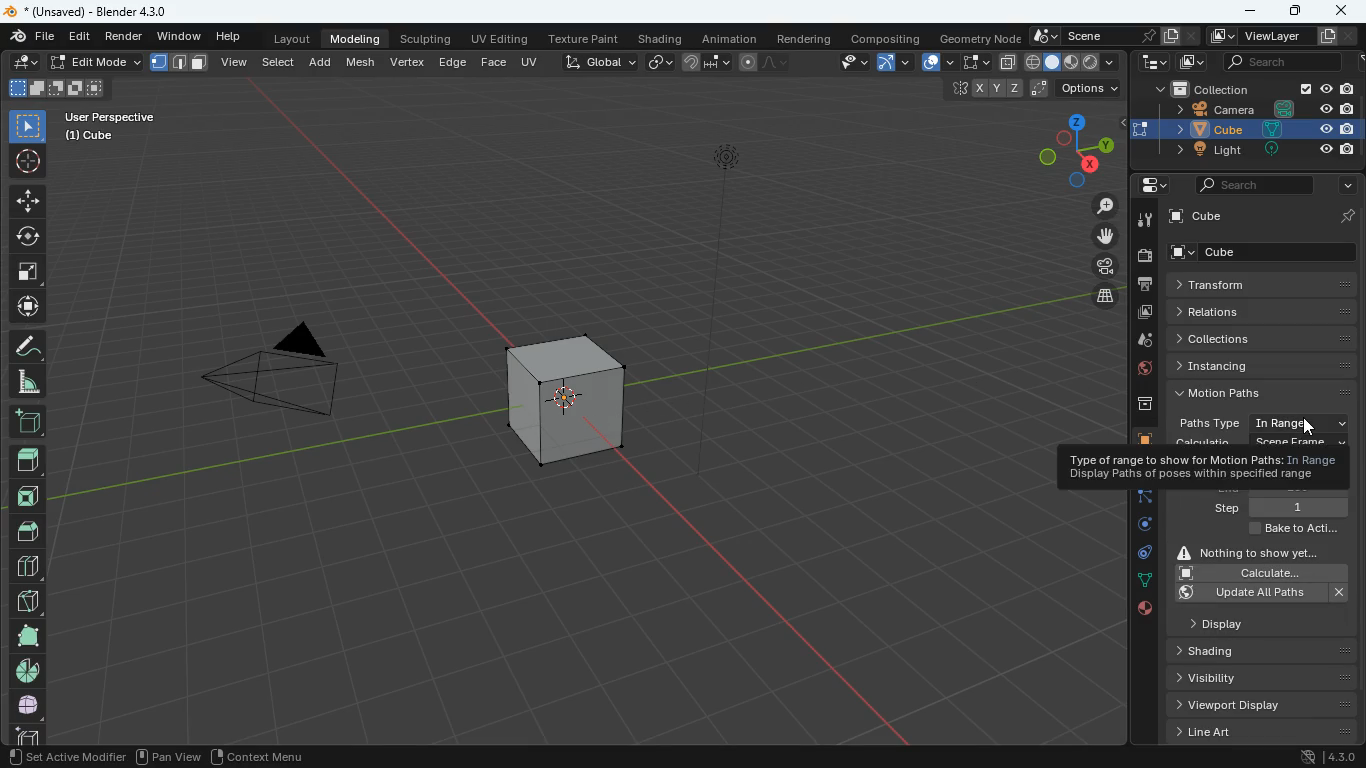 Image resolution: width=1366 pixels, height=768 pixels. Describe the element at coordinates (1202, 467) in the screenshot. I see `description` at that location.